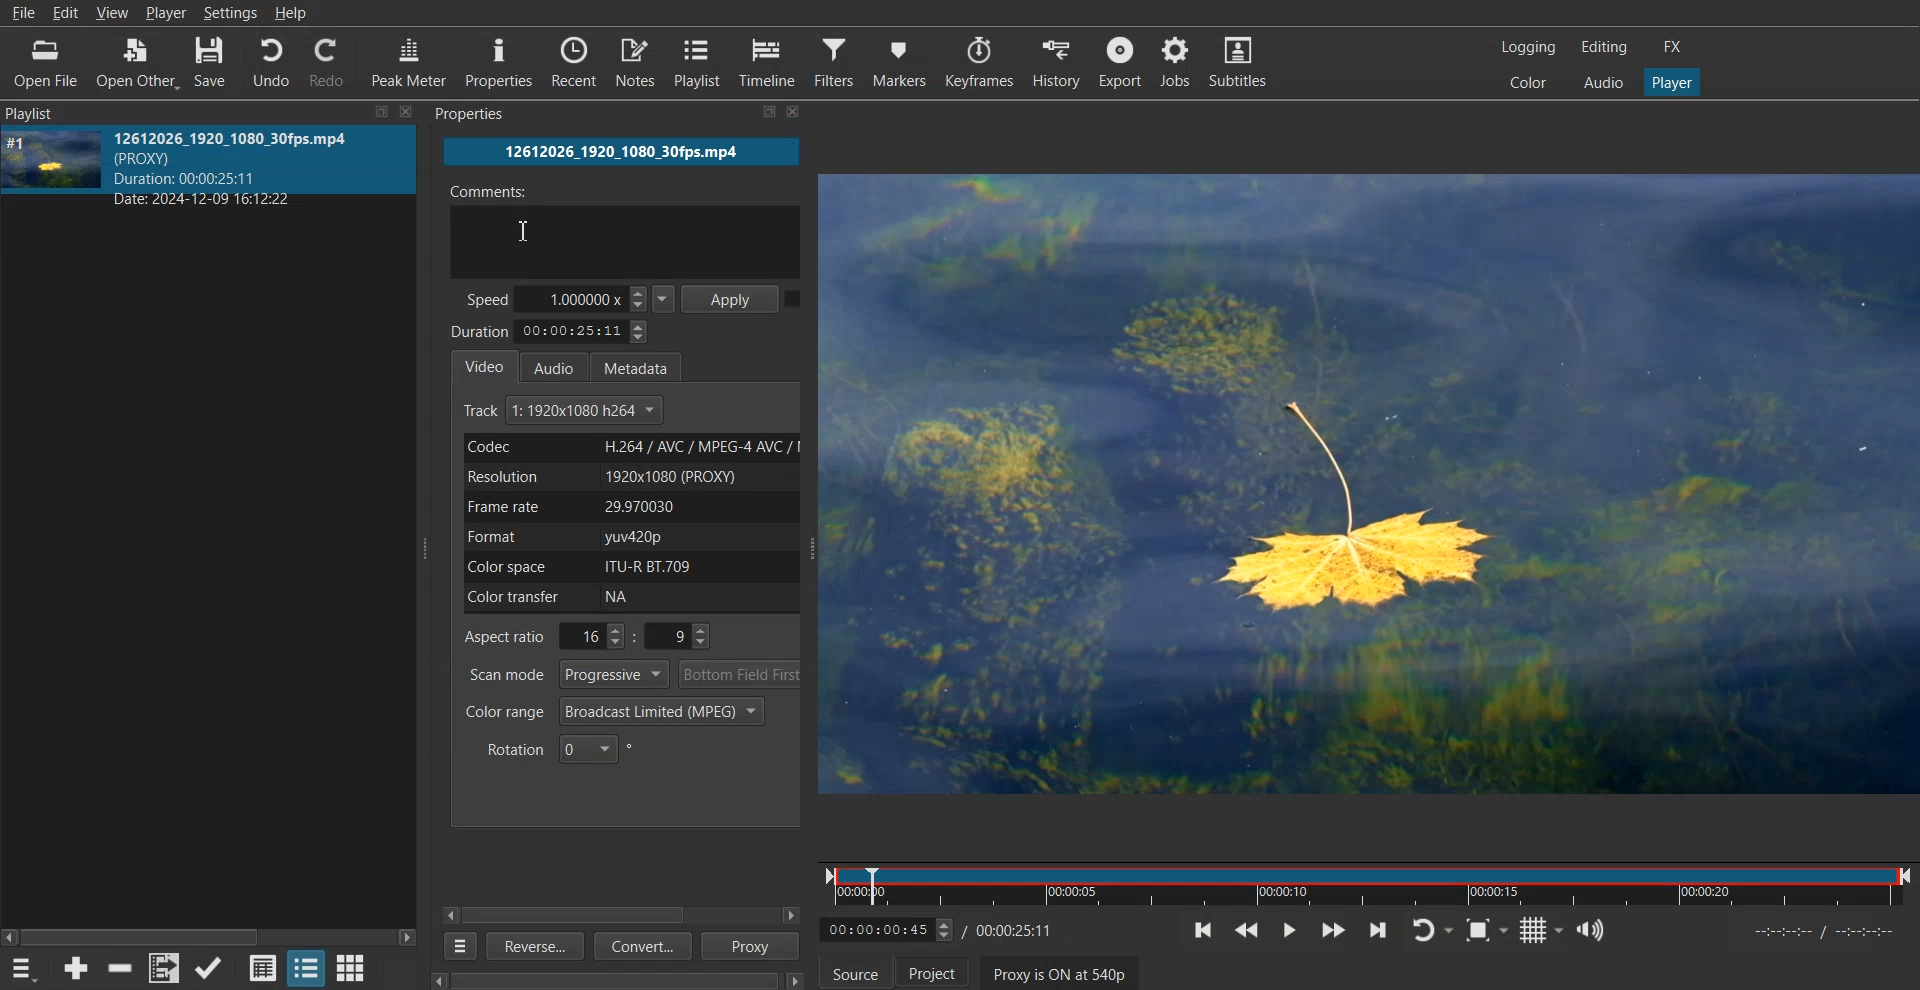  I want to click on Color Transfer, so click(634, 598).